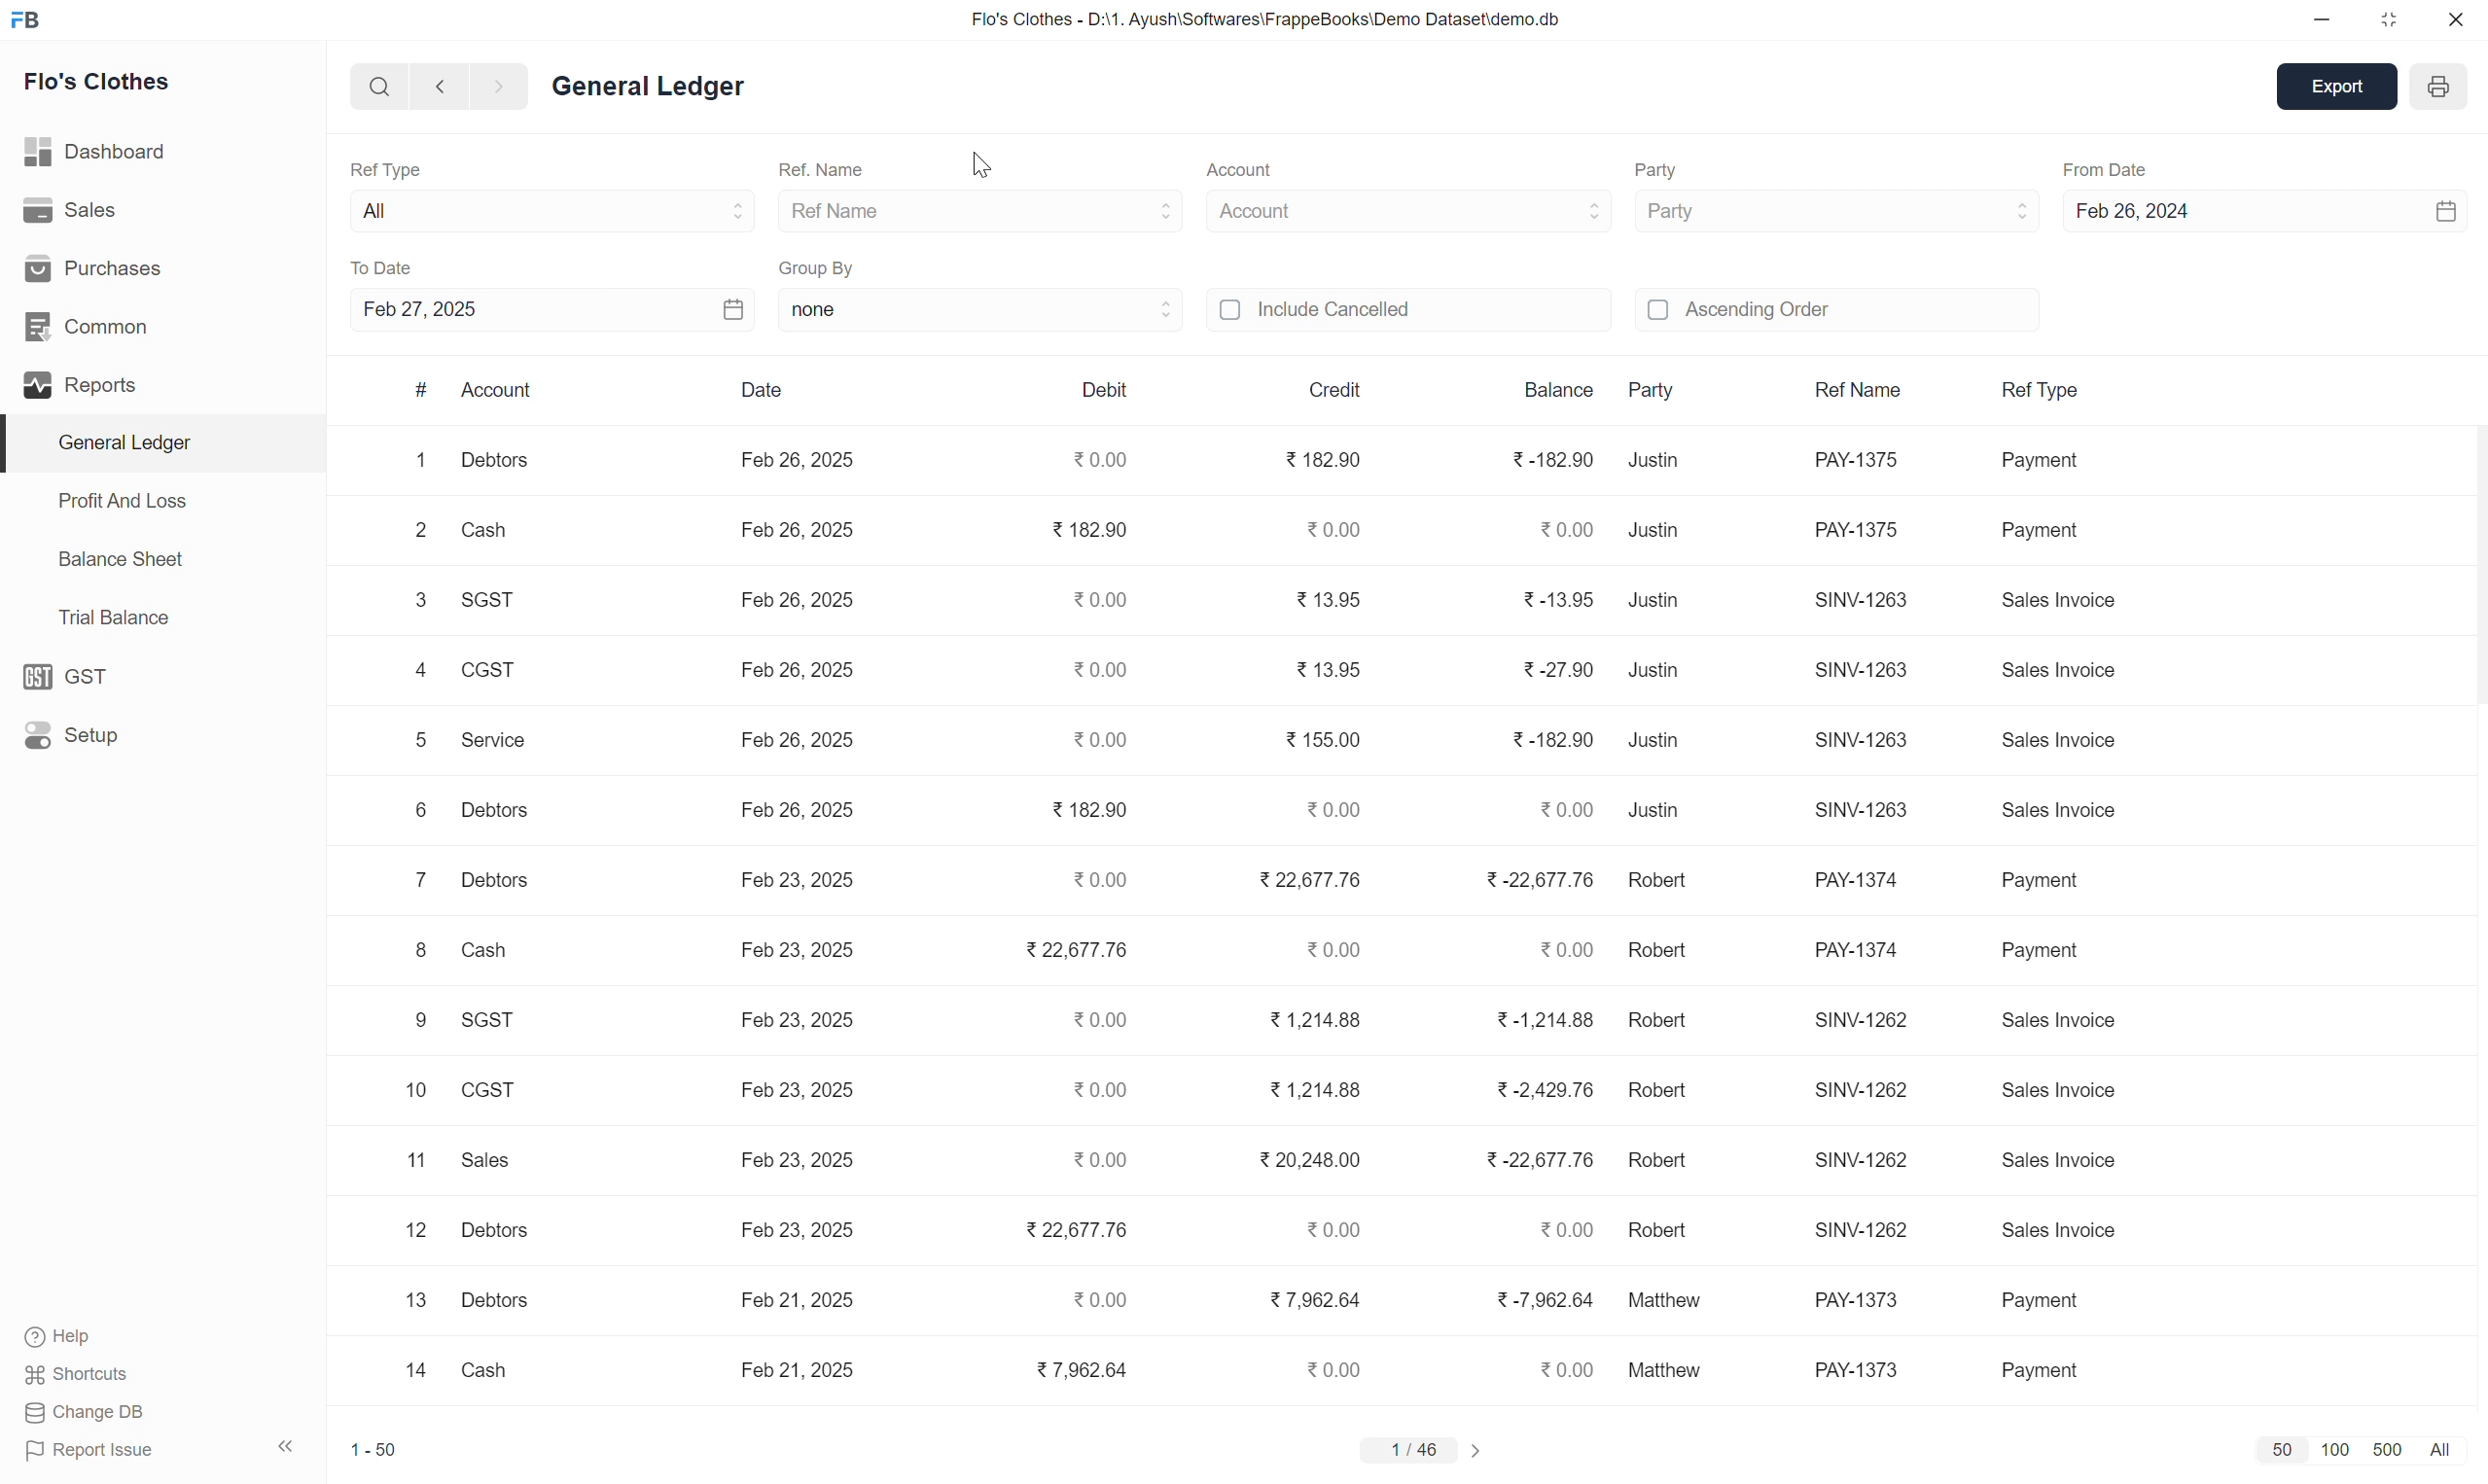 The width and height of the screenshot is (2488, 1484). I want to click on export, so click(2338, 86).